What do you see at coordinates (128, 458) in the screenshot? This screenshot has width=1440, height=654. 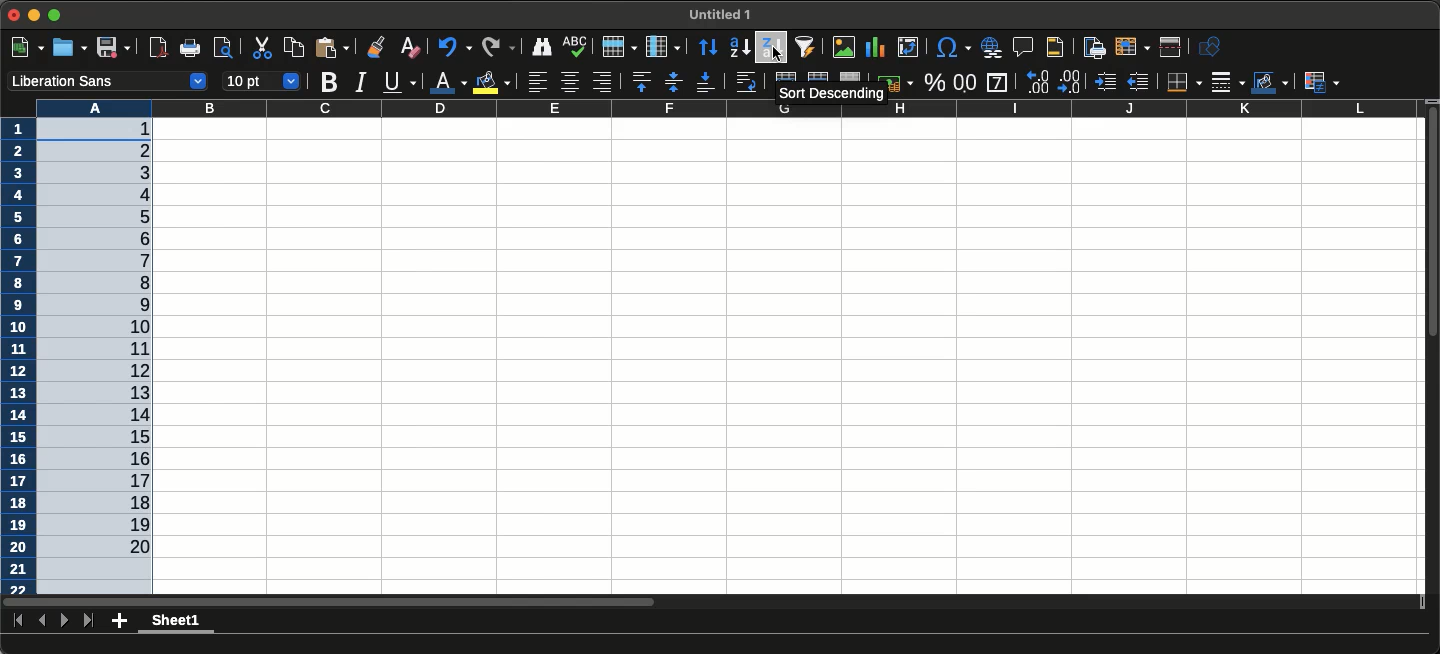 I see `16` at bounding box center [128, 458].